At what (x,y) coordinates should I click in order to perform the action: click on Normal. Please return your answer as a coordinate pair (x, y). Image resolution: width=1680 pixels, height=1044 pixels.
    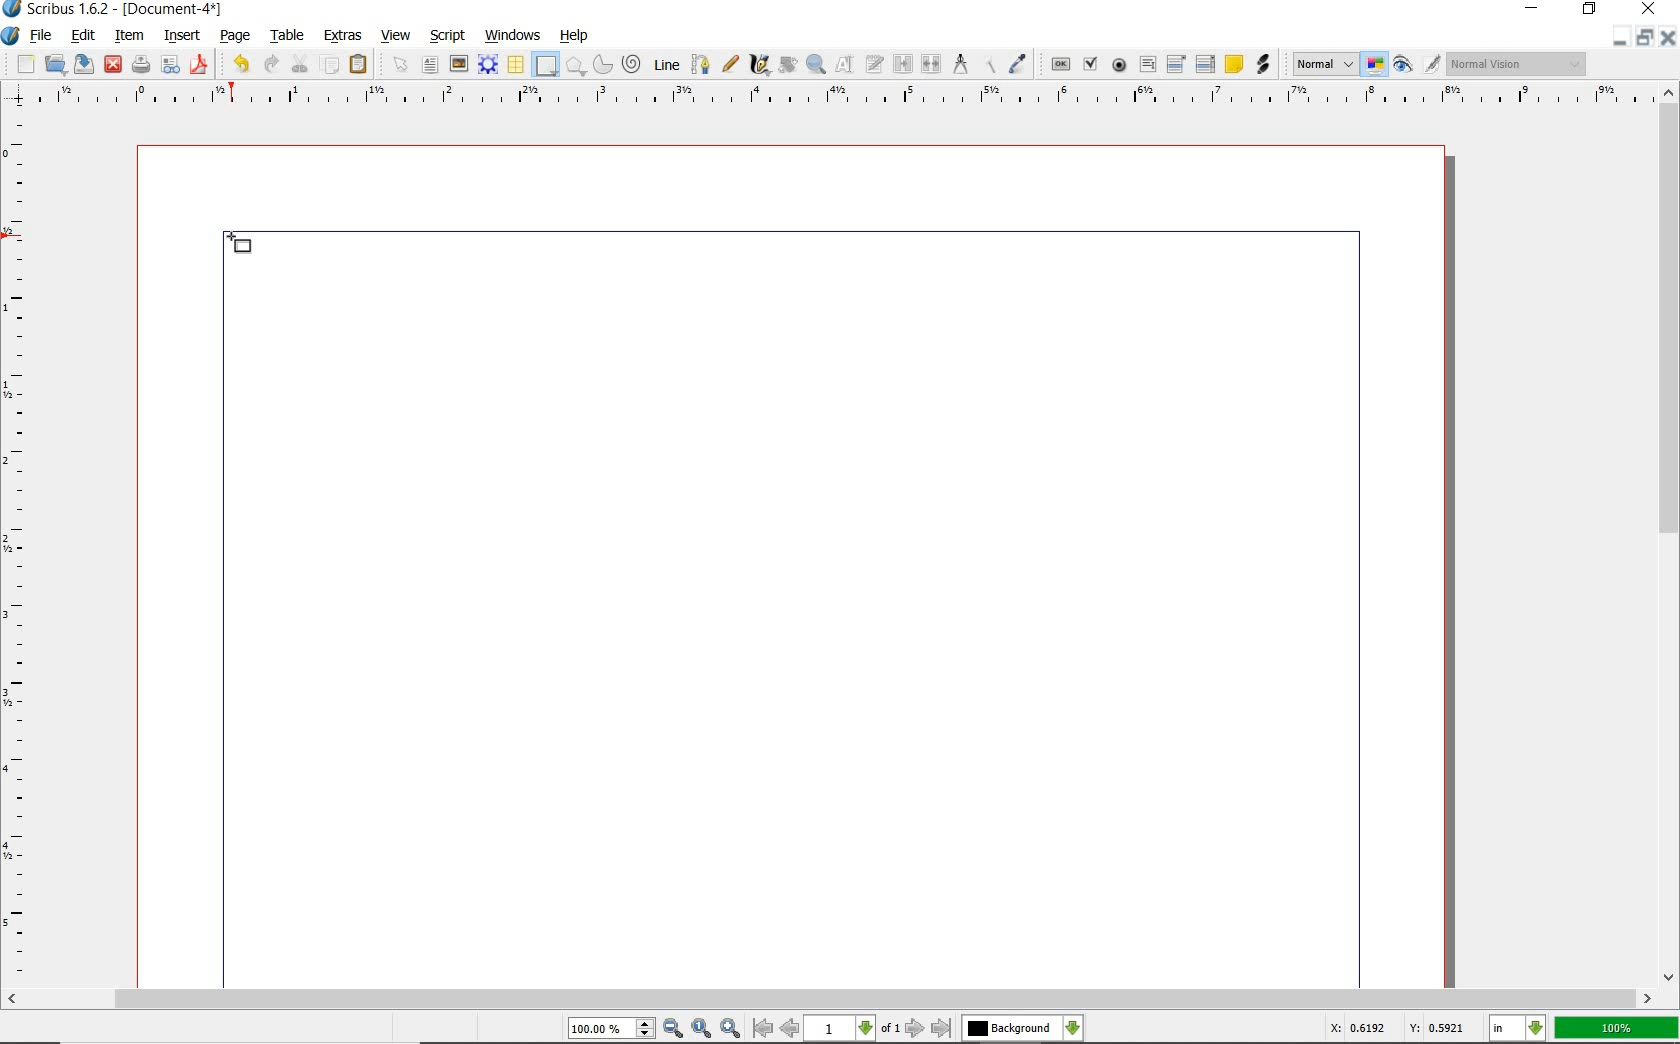
    Looking at the image, I should click on (1324, 64).